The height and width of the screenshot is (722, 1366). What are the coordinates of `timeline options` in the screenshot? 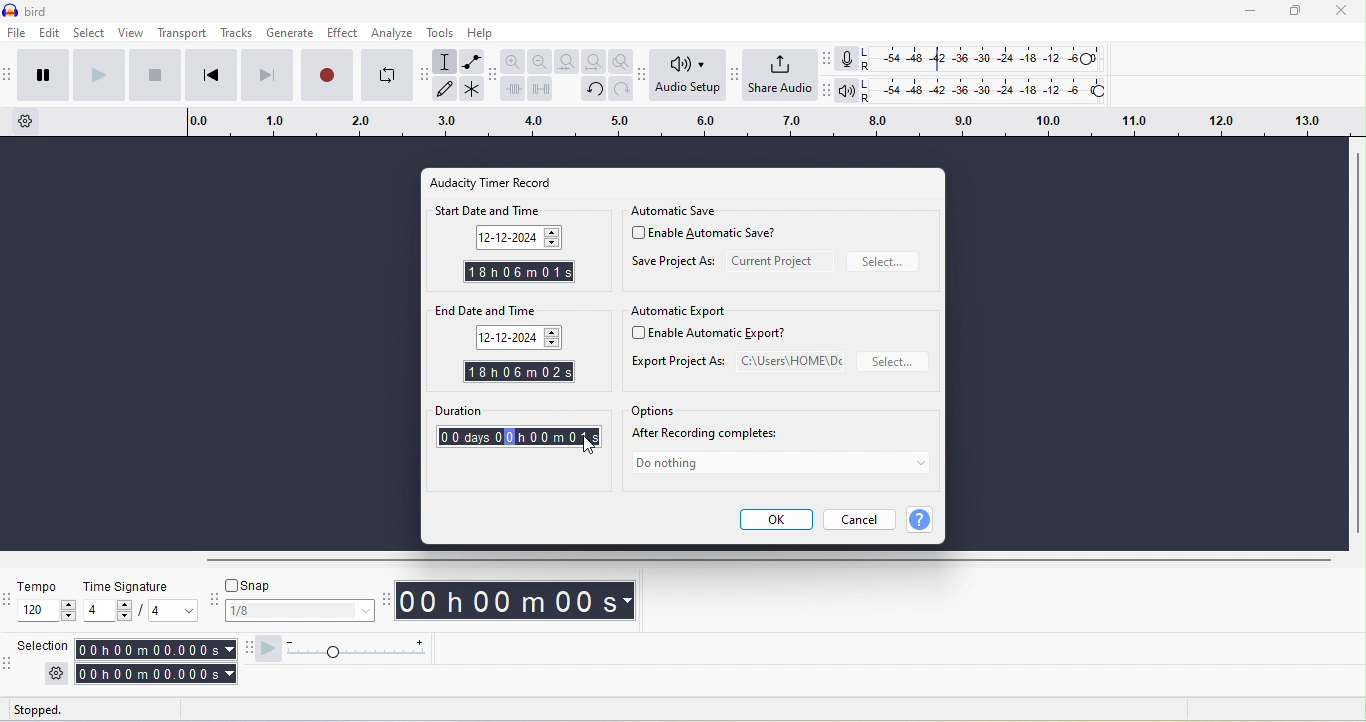 It's located at (28, 123).